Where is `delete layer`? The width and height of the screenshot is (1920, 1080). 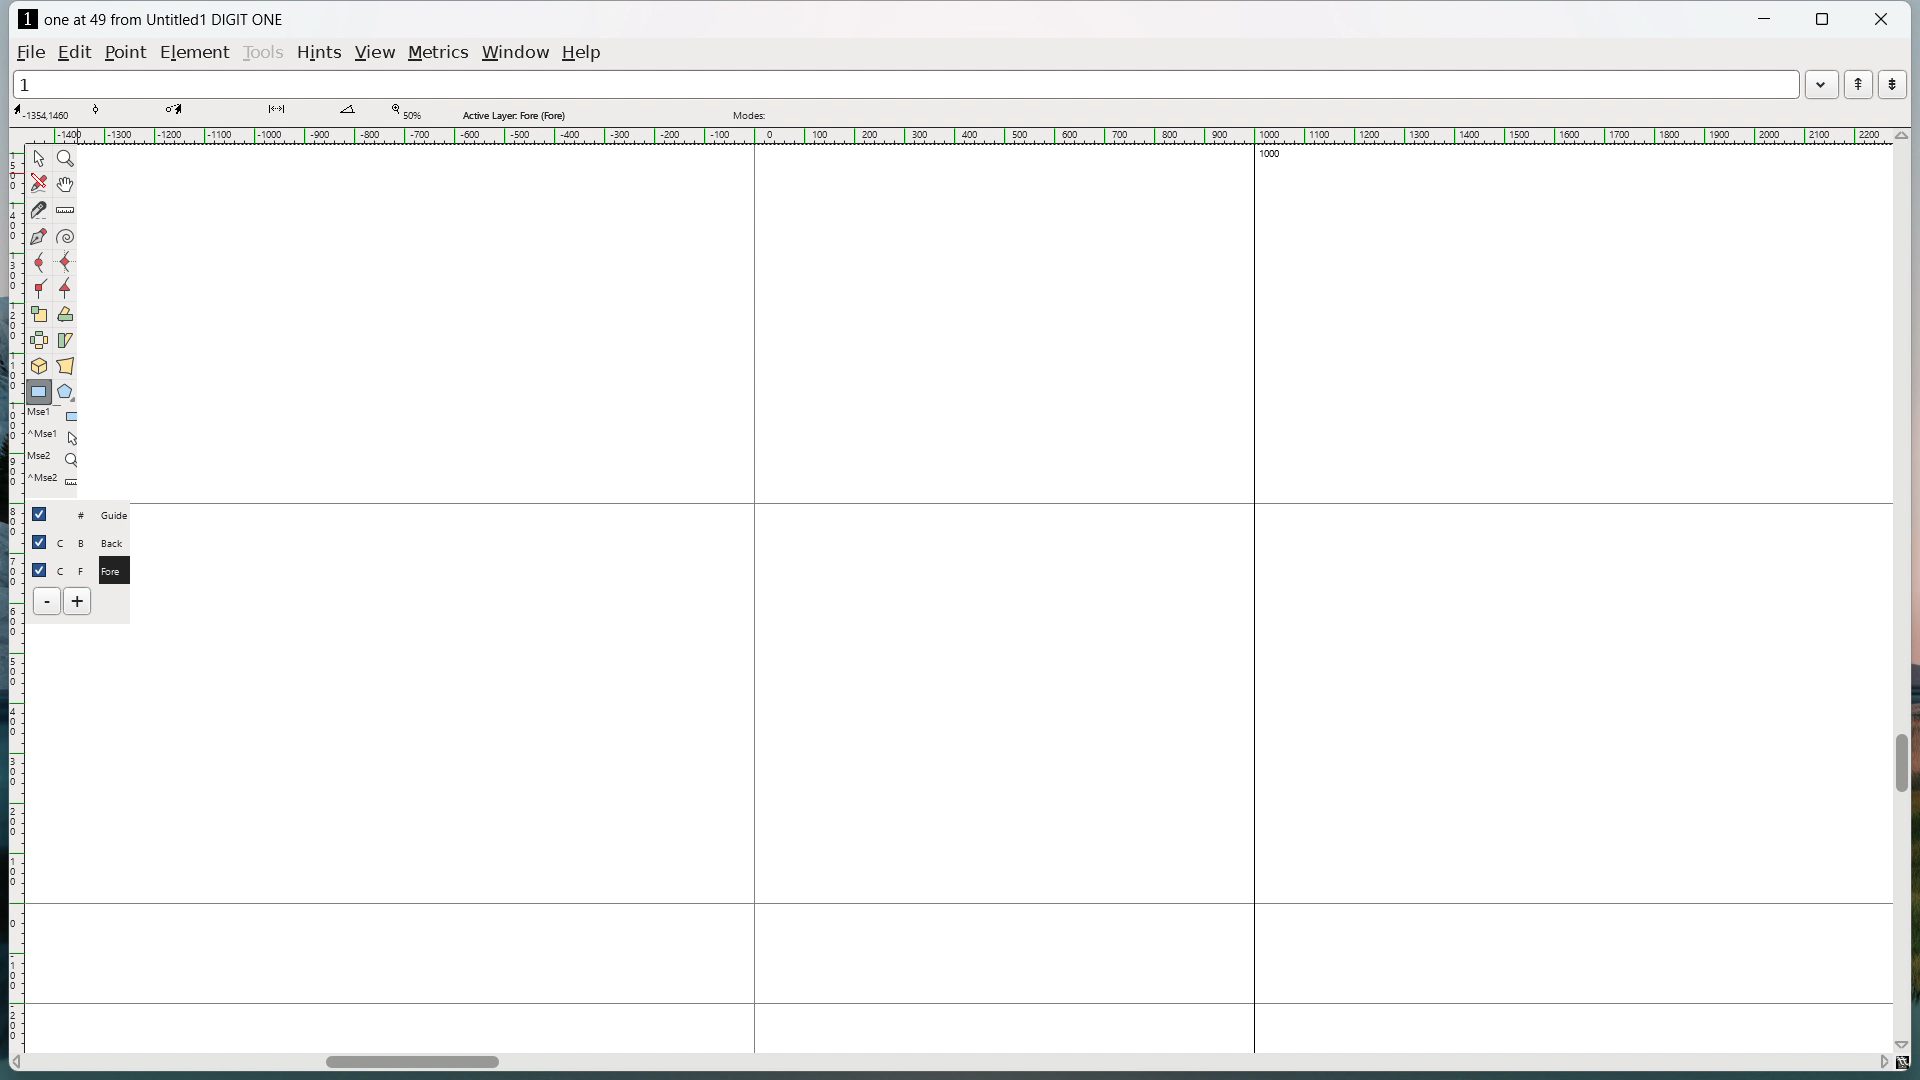
delete layer is located at coordinates (47, 601).